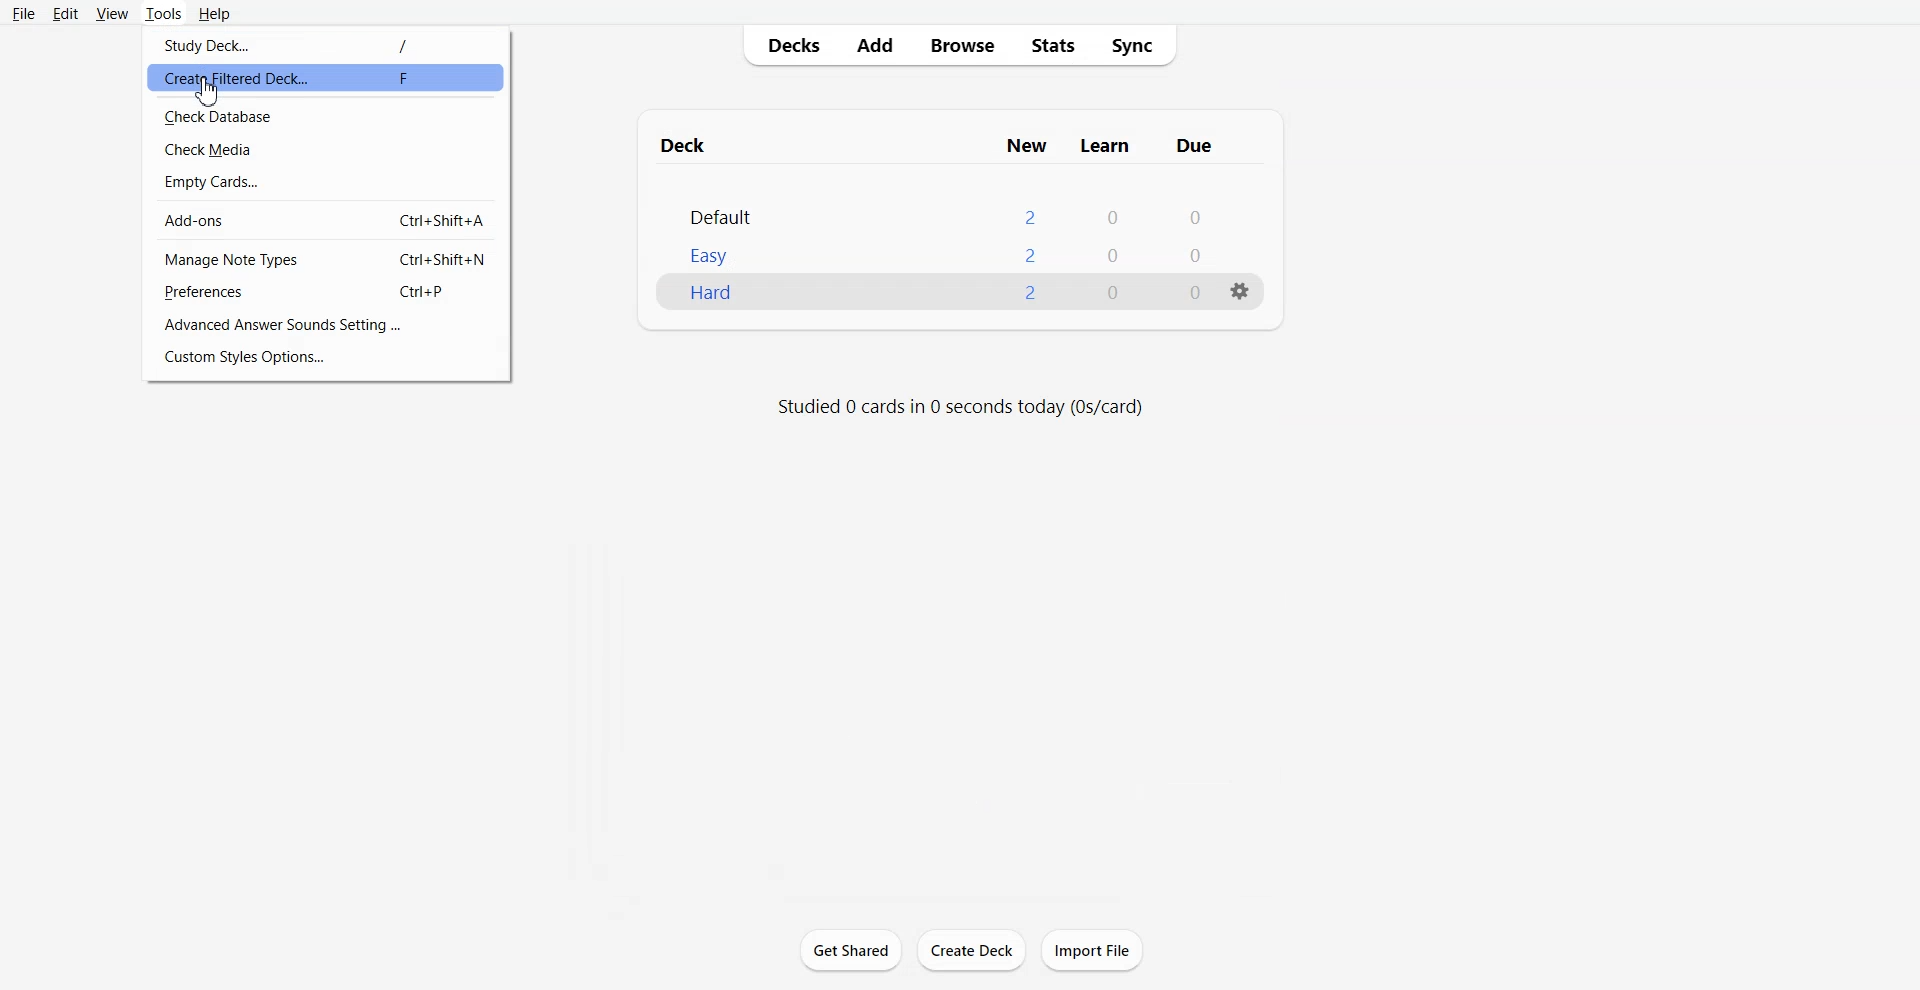 This screenshot has height=990, width=1920. I want to click on Check Media, so click(327, 148).